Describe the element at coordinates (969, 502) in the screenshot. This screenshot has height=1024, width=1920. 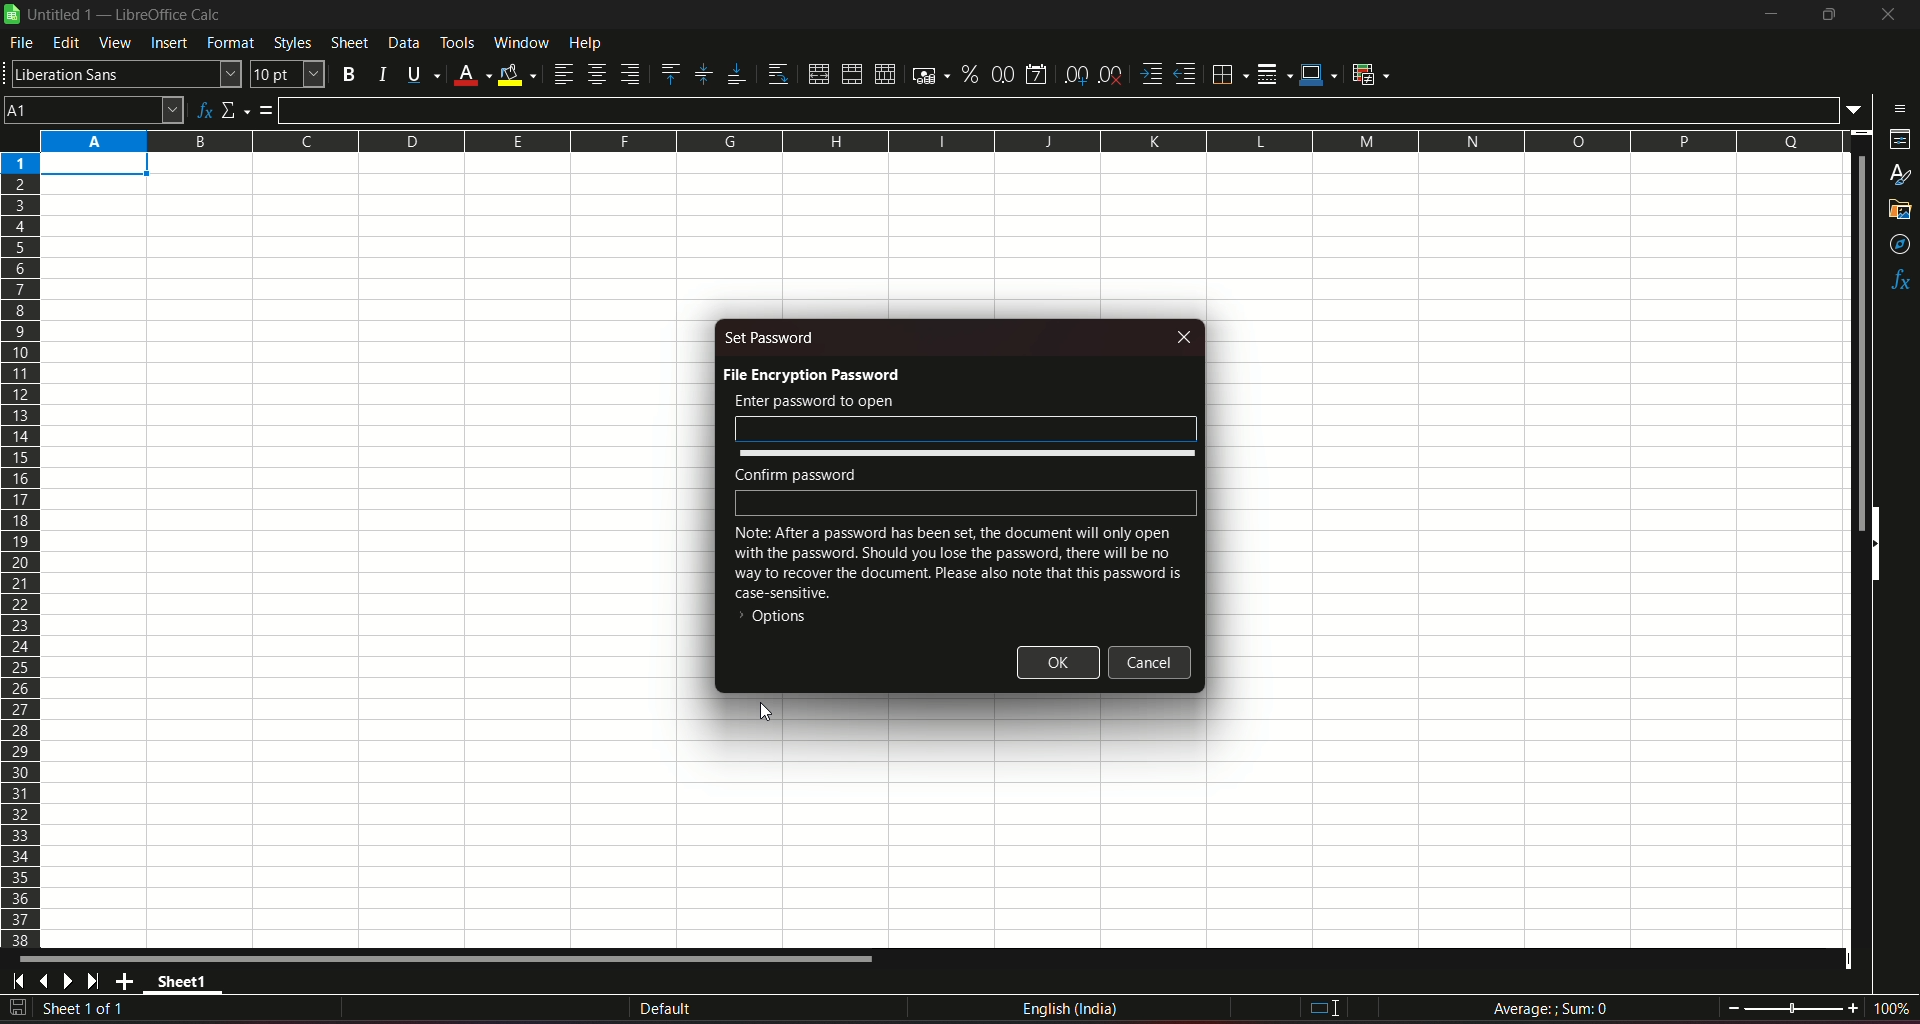
I see `password input box` at that location.